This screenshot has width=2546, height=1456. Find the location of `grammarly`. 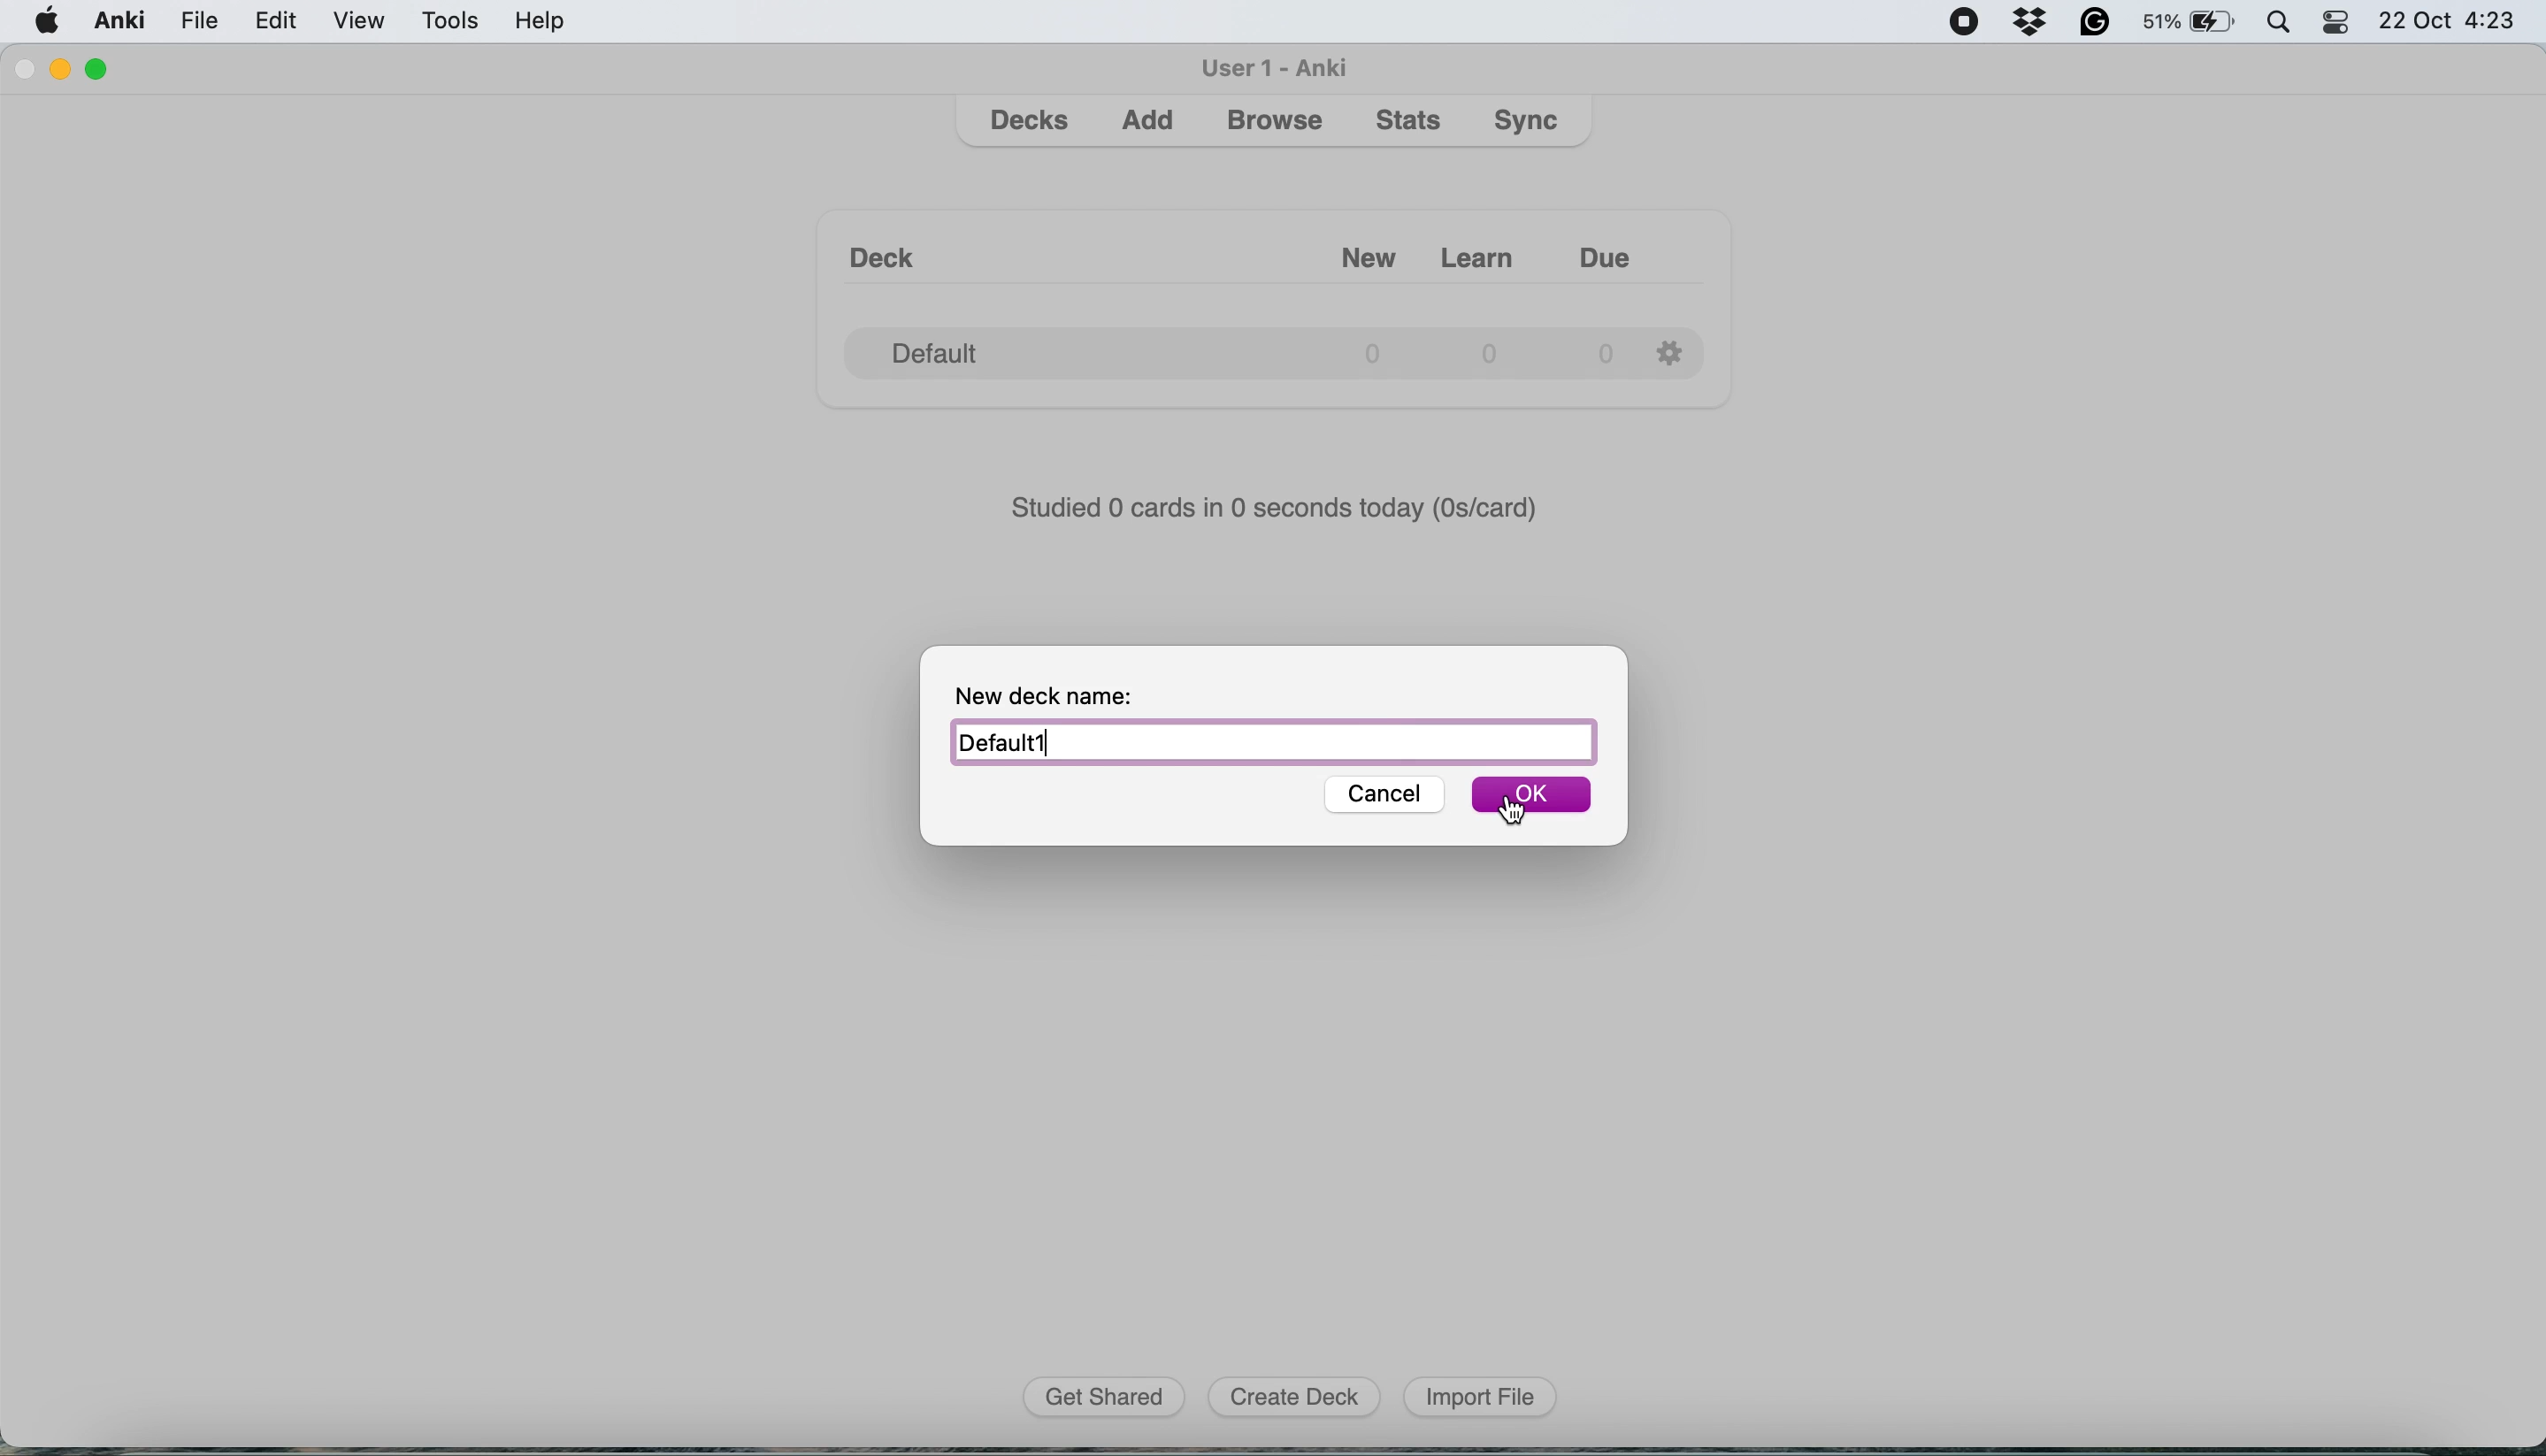

grammarly is located at coordinates (2094, 24).